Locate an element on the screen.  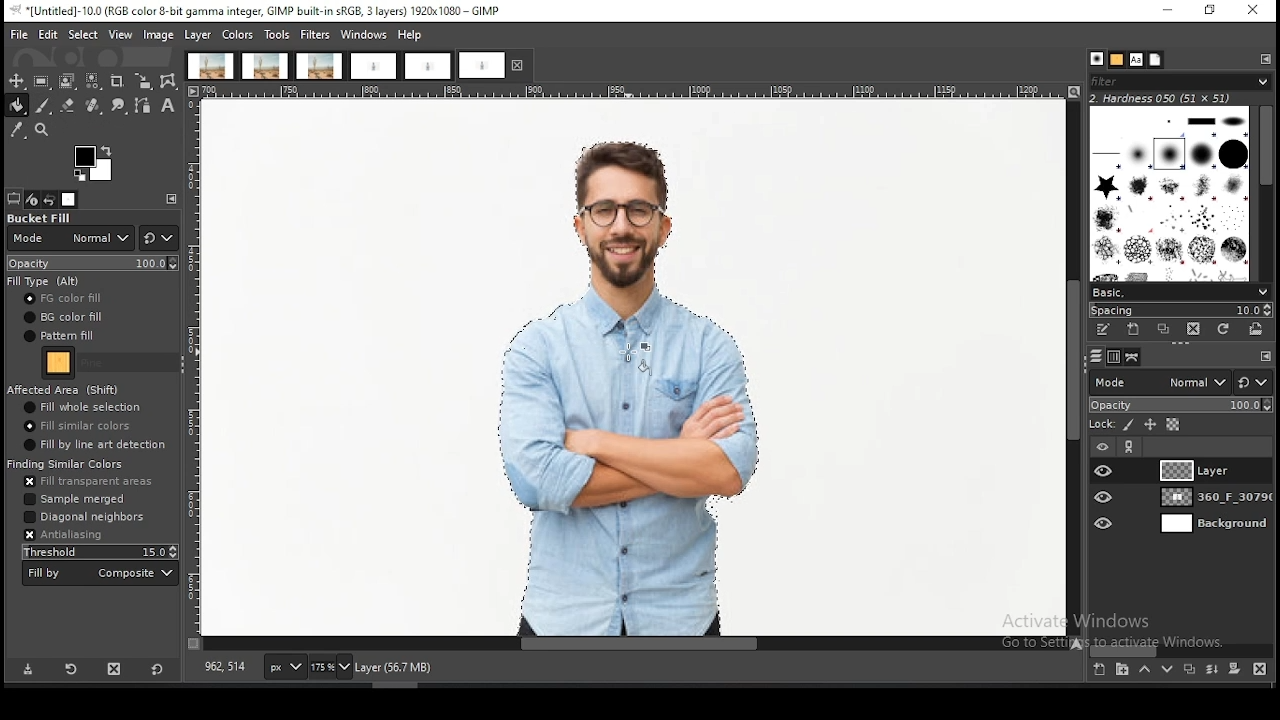
move tool is located at coordinates (16, 81).